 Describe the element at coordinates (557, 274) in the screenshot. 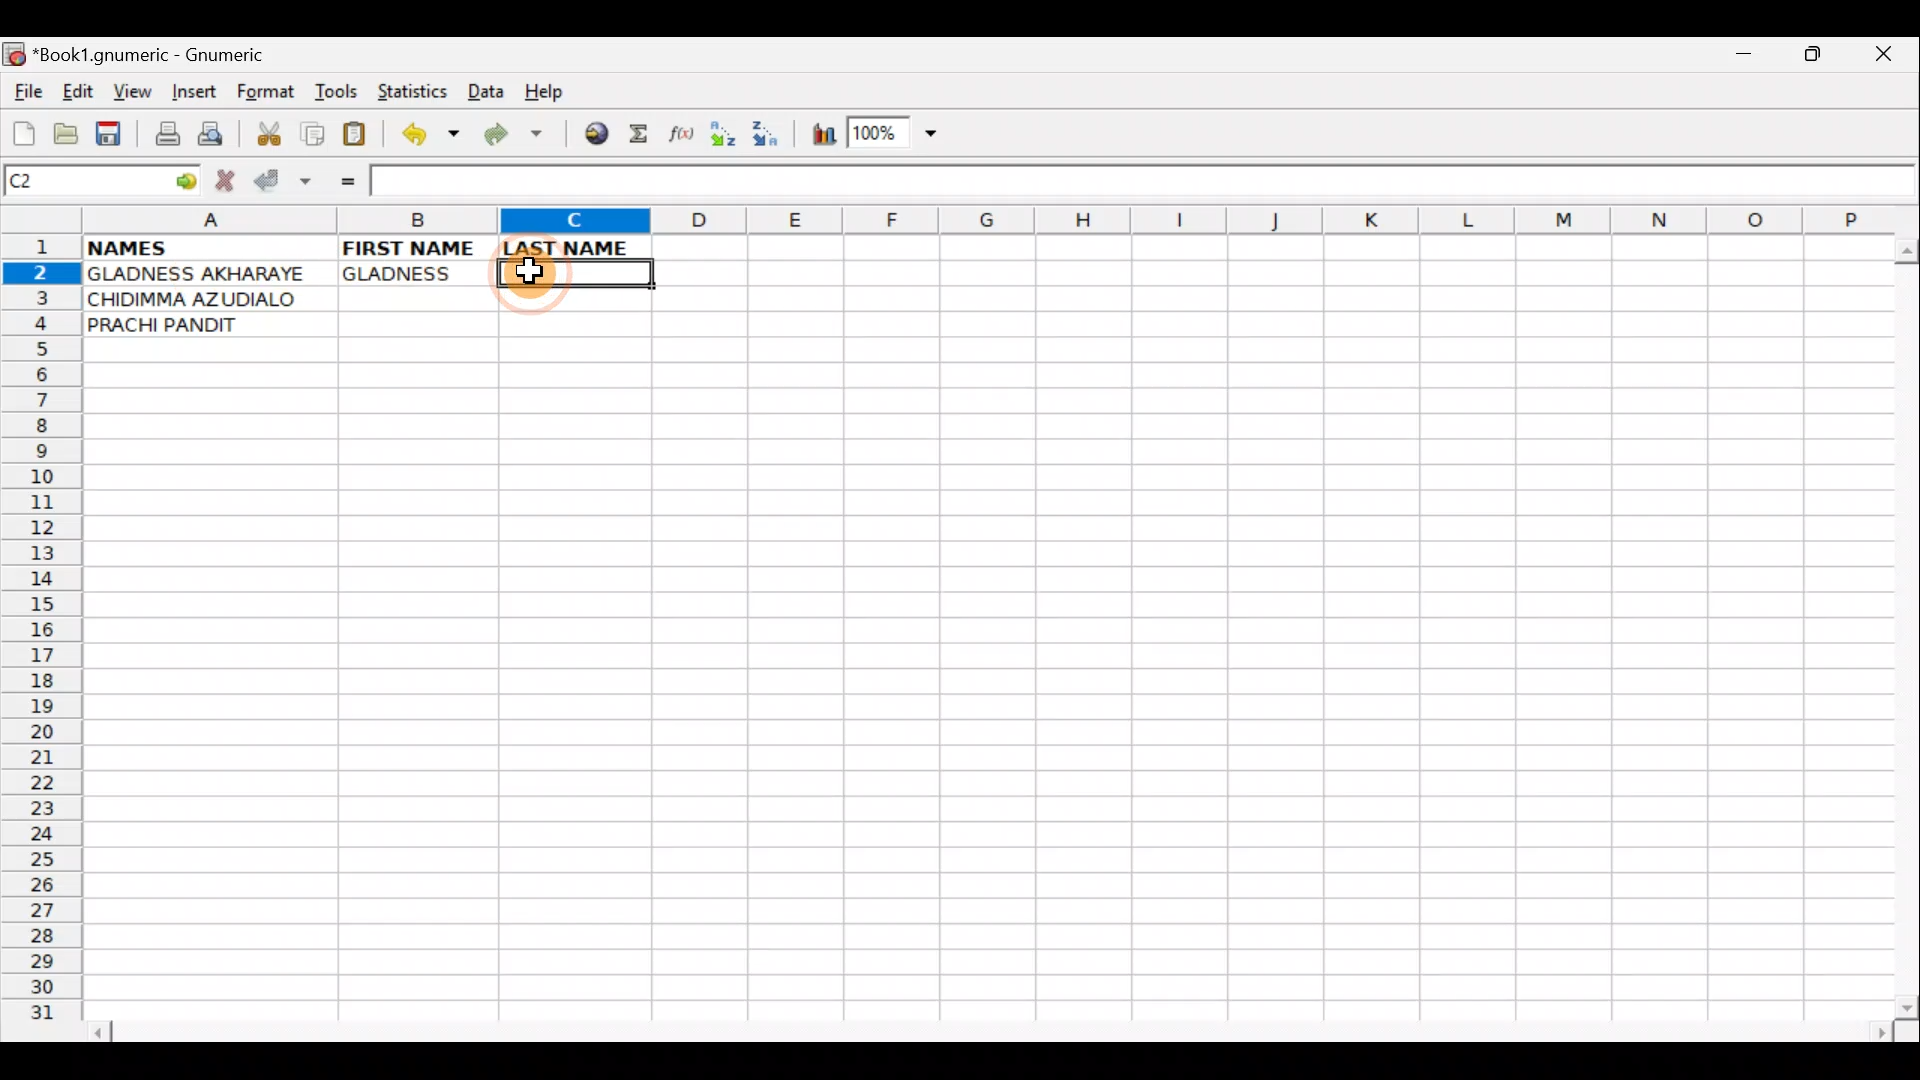

I see `Cell C2` at that location.